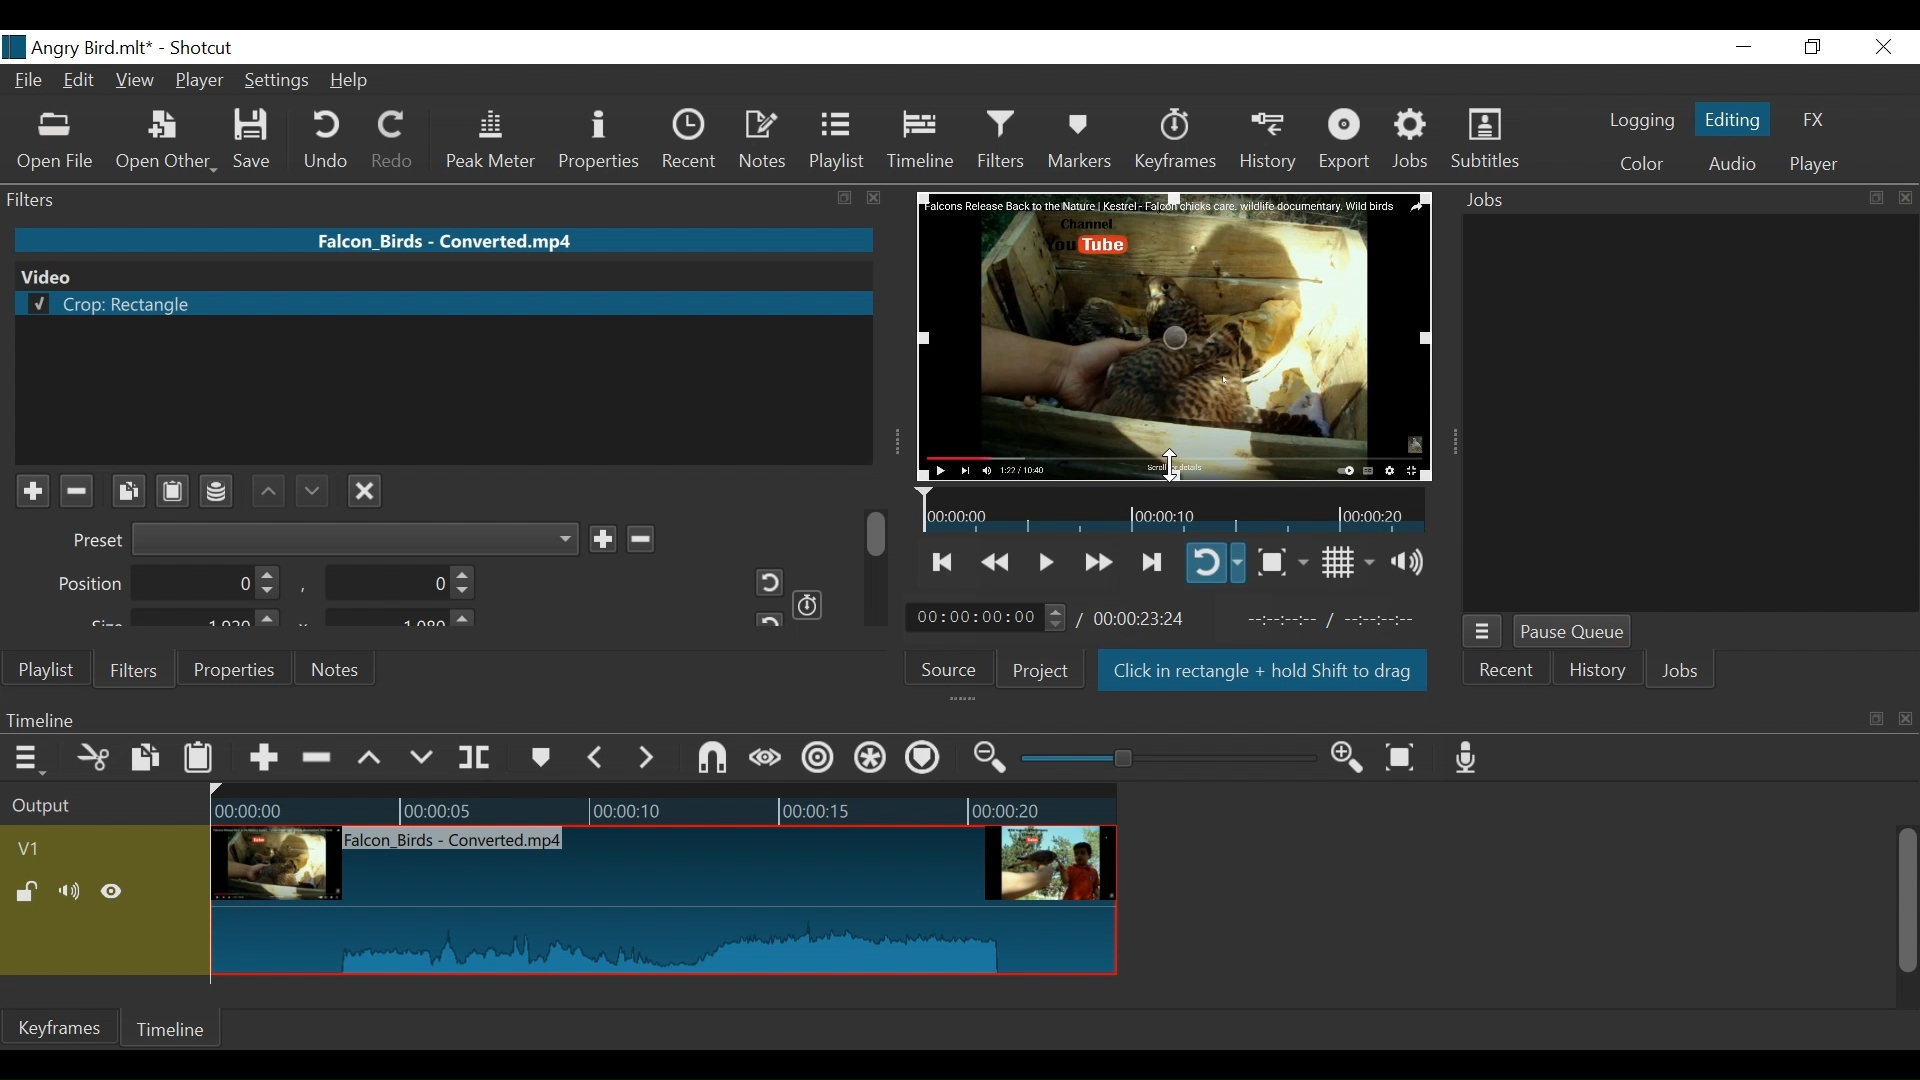 The image size is (1920, 1080). What do you see at coordinates (31, 893) in the screenshot?
I see `(un)lock track` at bounding box center [31, 893].